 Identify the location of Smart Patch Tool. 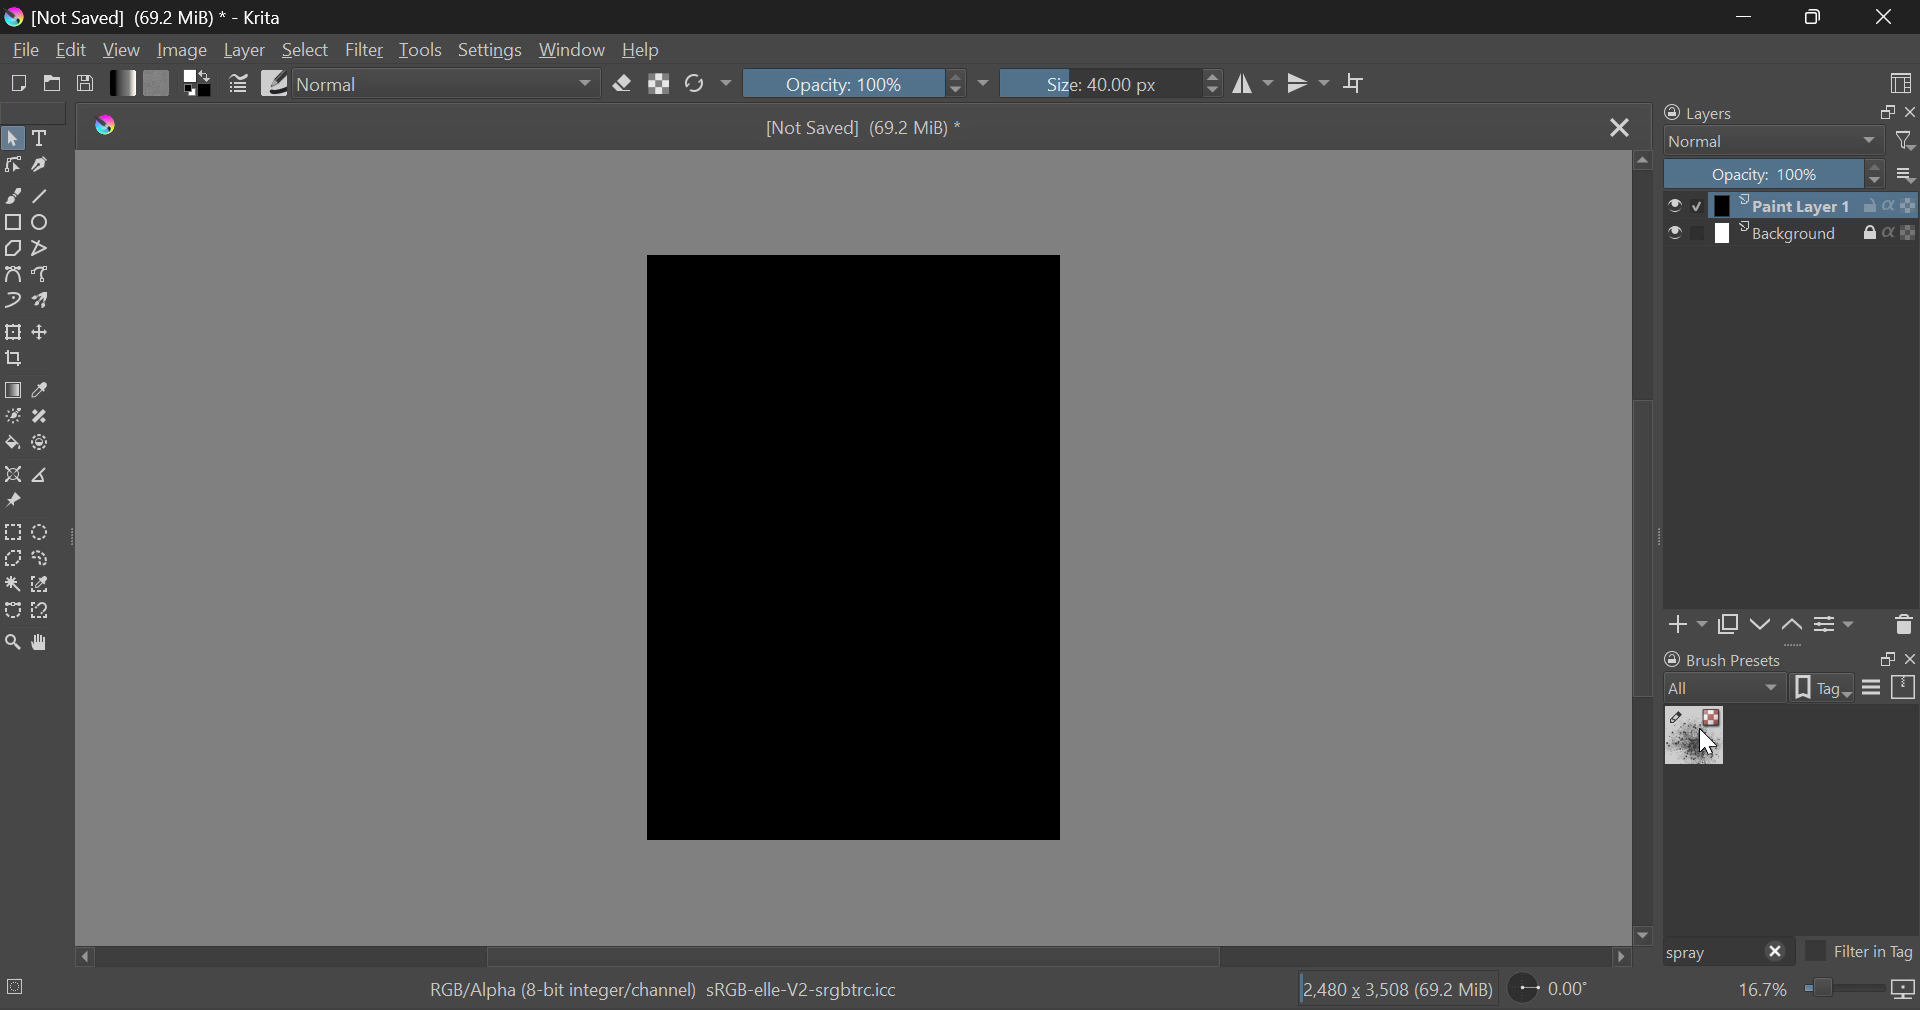
(41, 421).